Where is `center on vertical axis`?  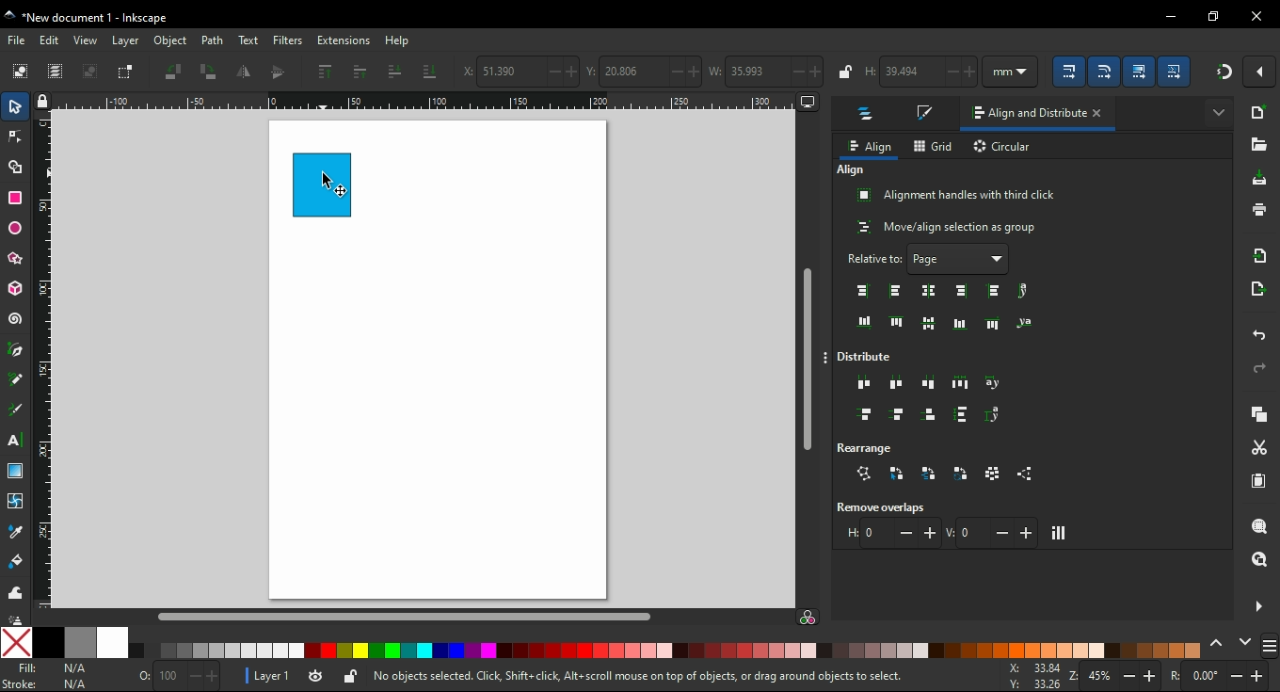 center on vertical axis is located at coordinates (931, 290).